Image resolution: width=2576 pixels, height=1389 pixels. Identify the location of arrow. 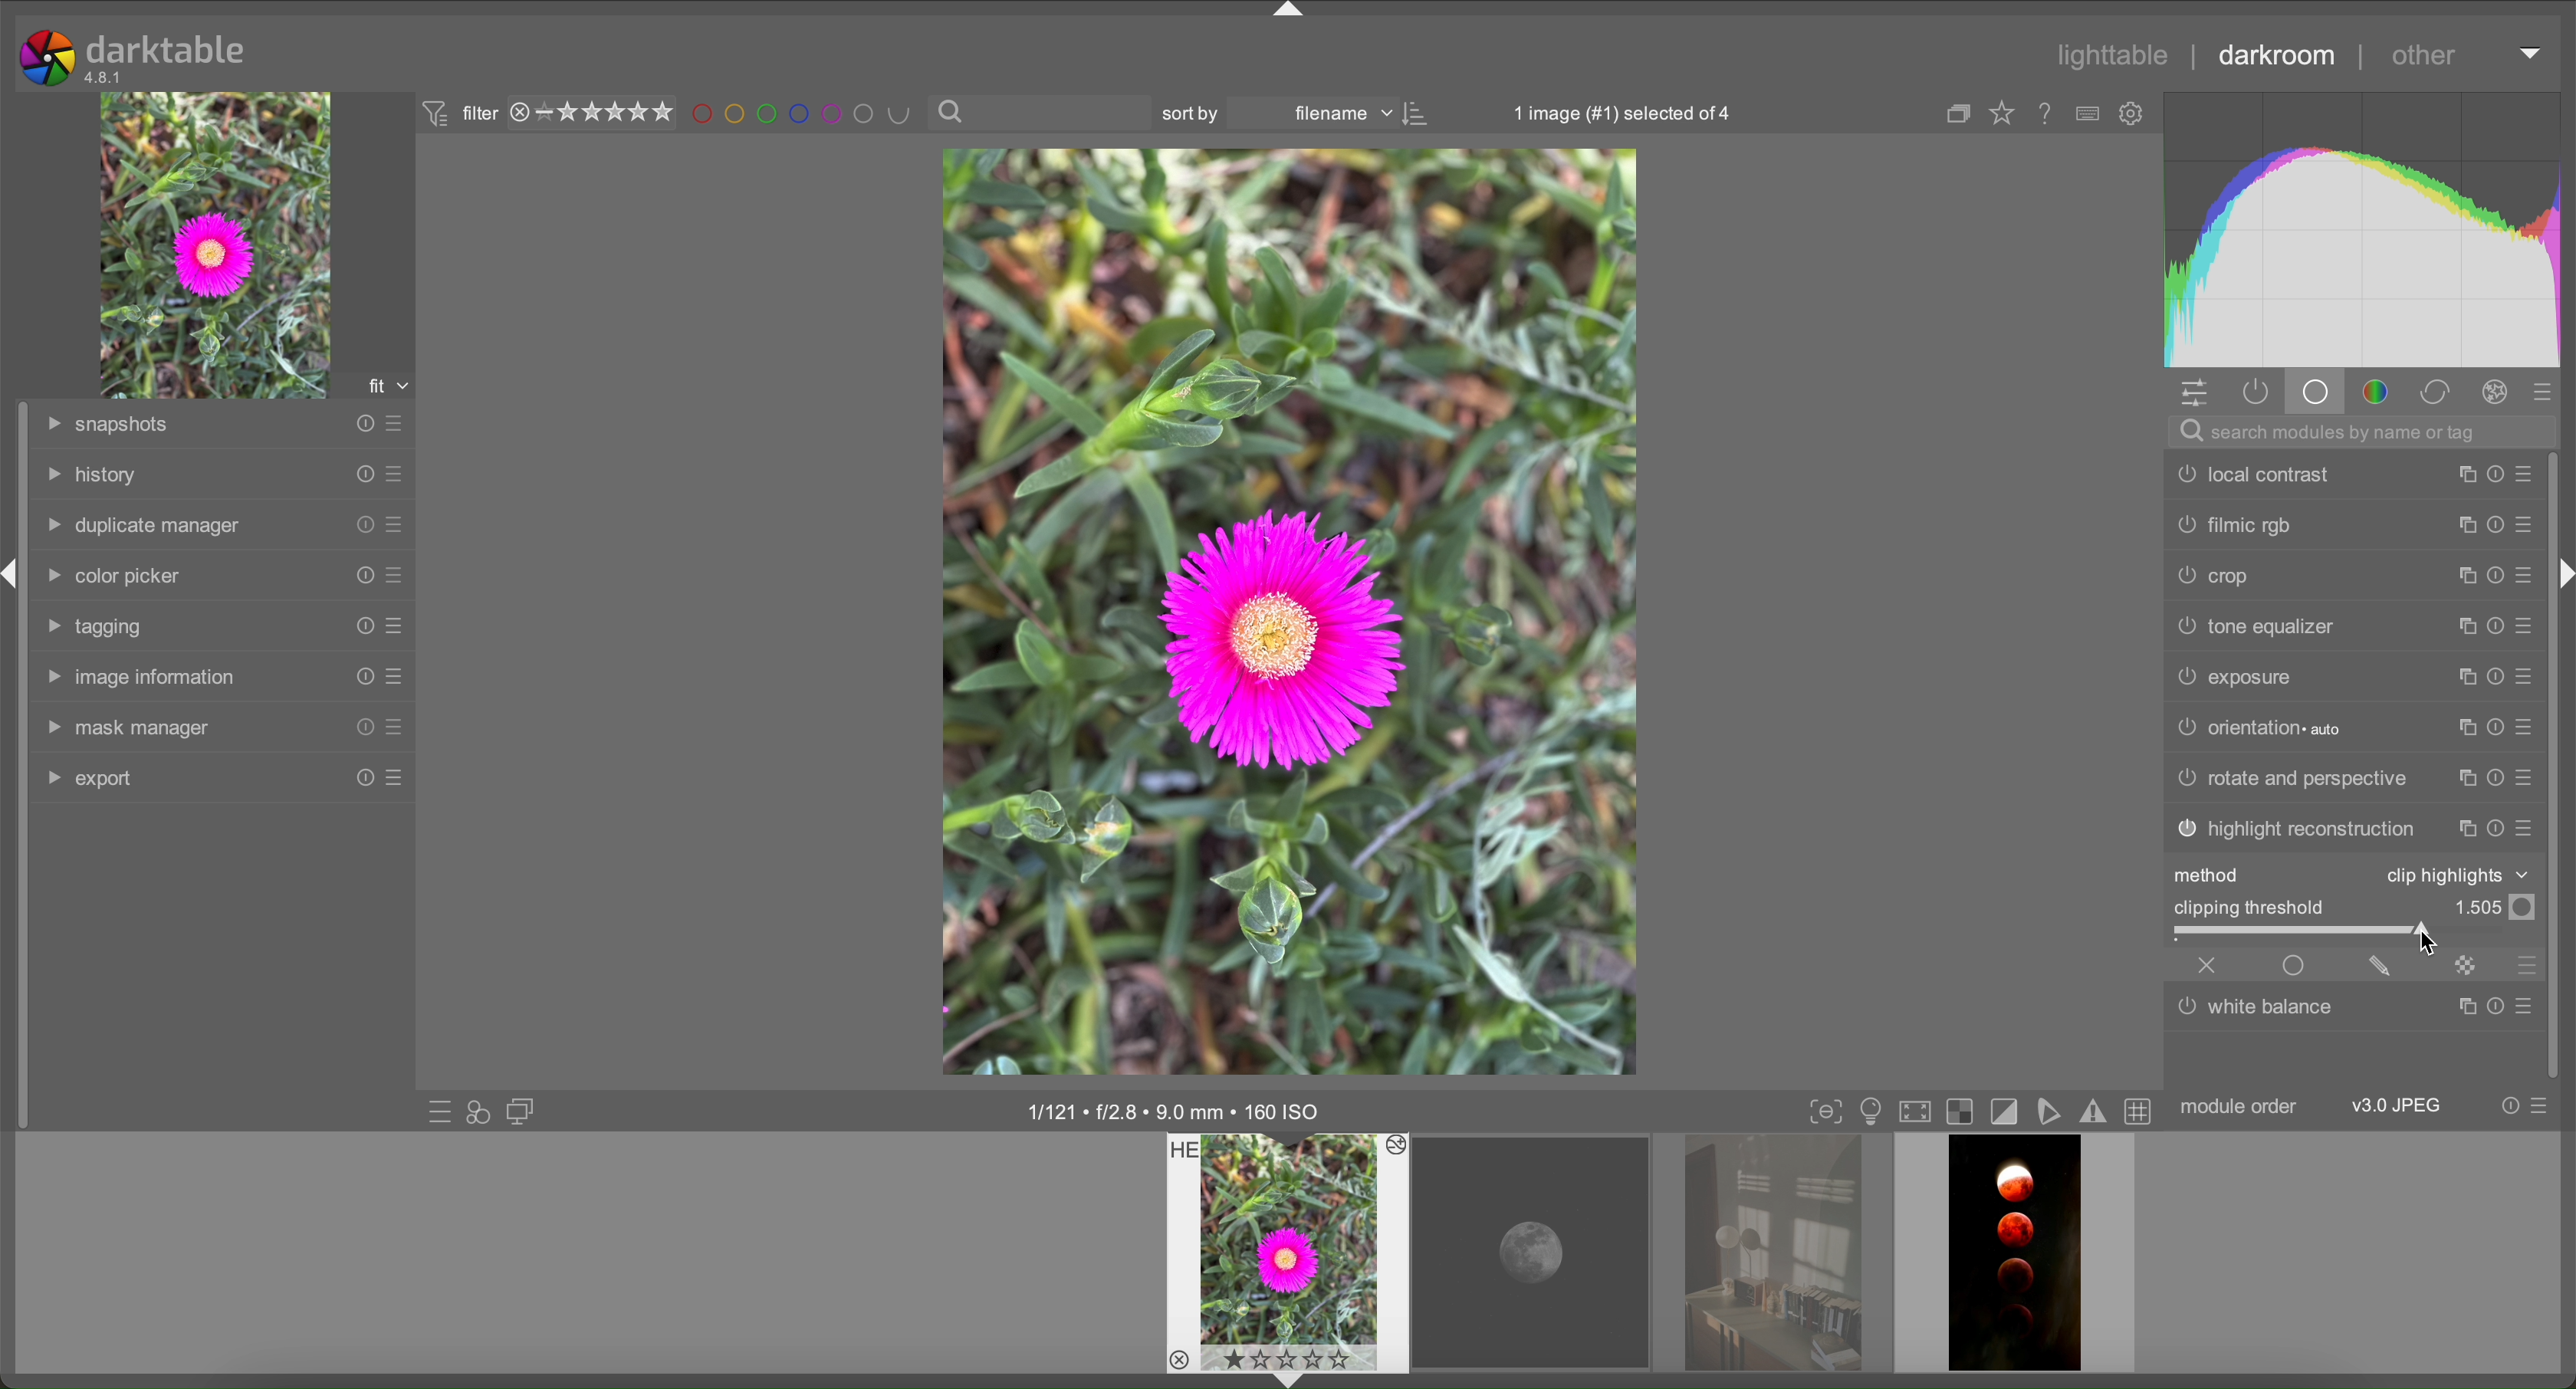
(1289, 12).